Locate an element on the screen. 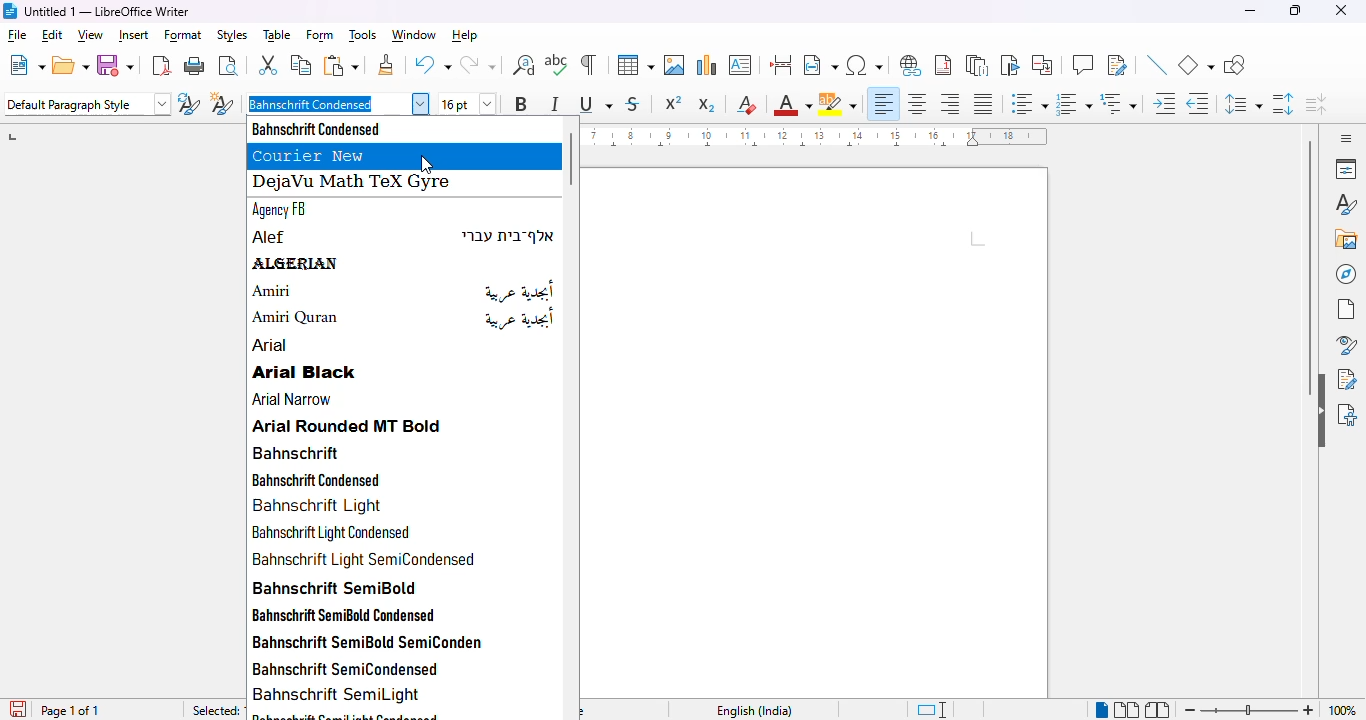 This screenshot has width=1366, height=720. insert footnote is located at coordinates (943, 65).